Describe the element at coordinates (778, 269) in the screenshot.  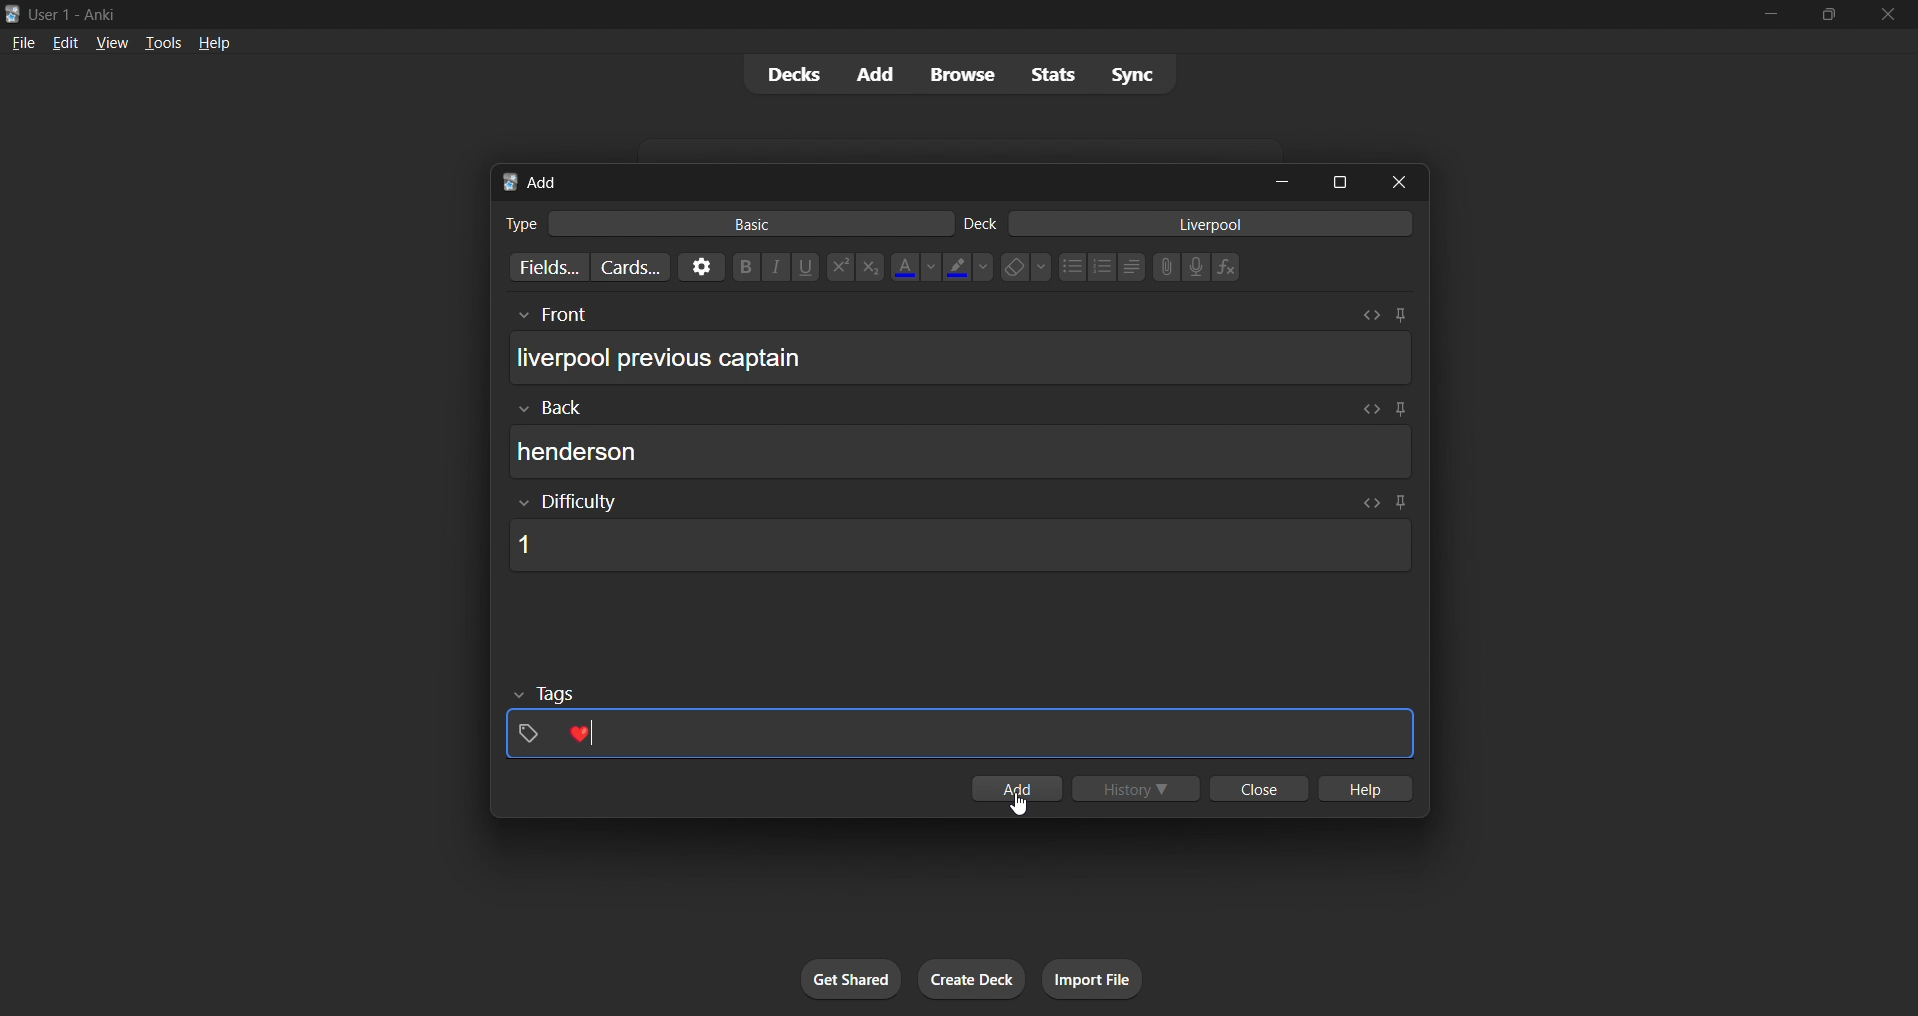
I see `italic` at that location.